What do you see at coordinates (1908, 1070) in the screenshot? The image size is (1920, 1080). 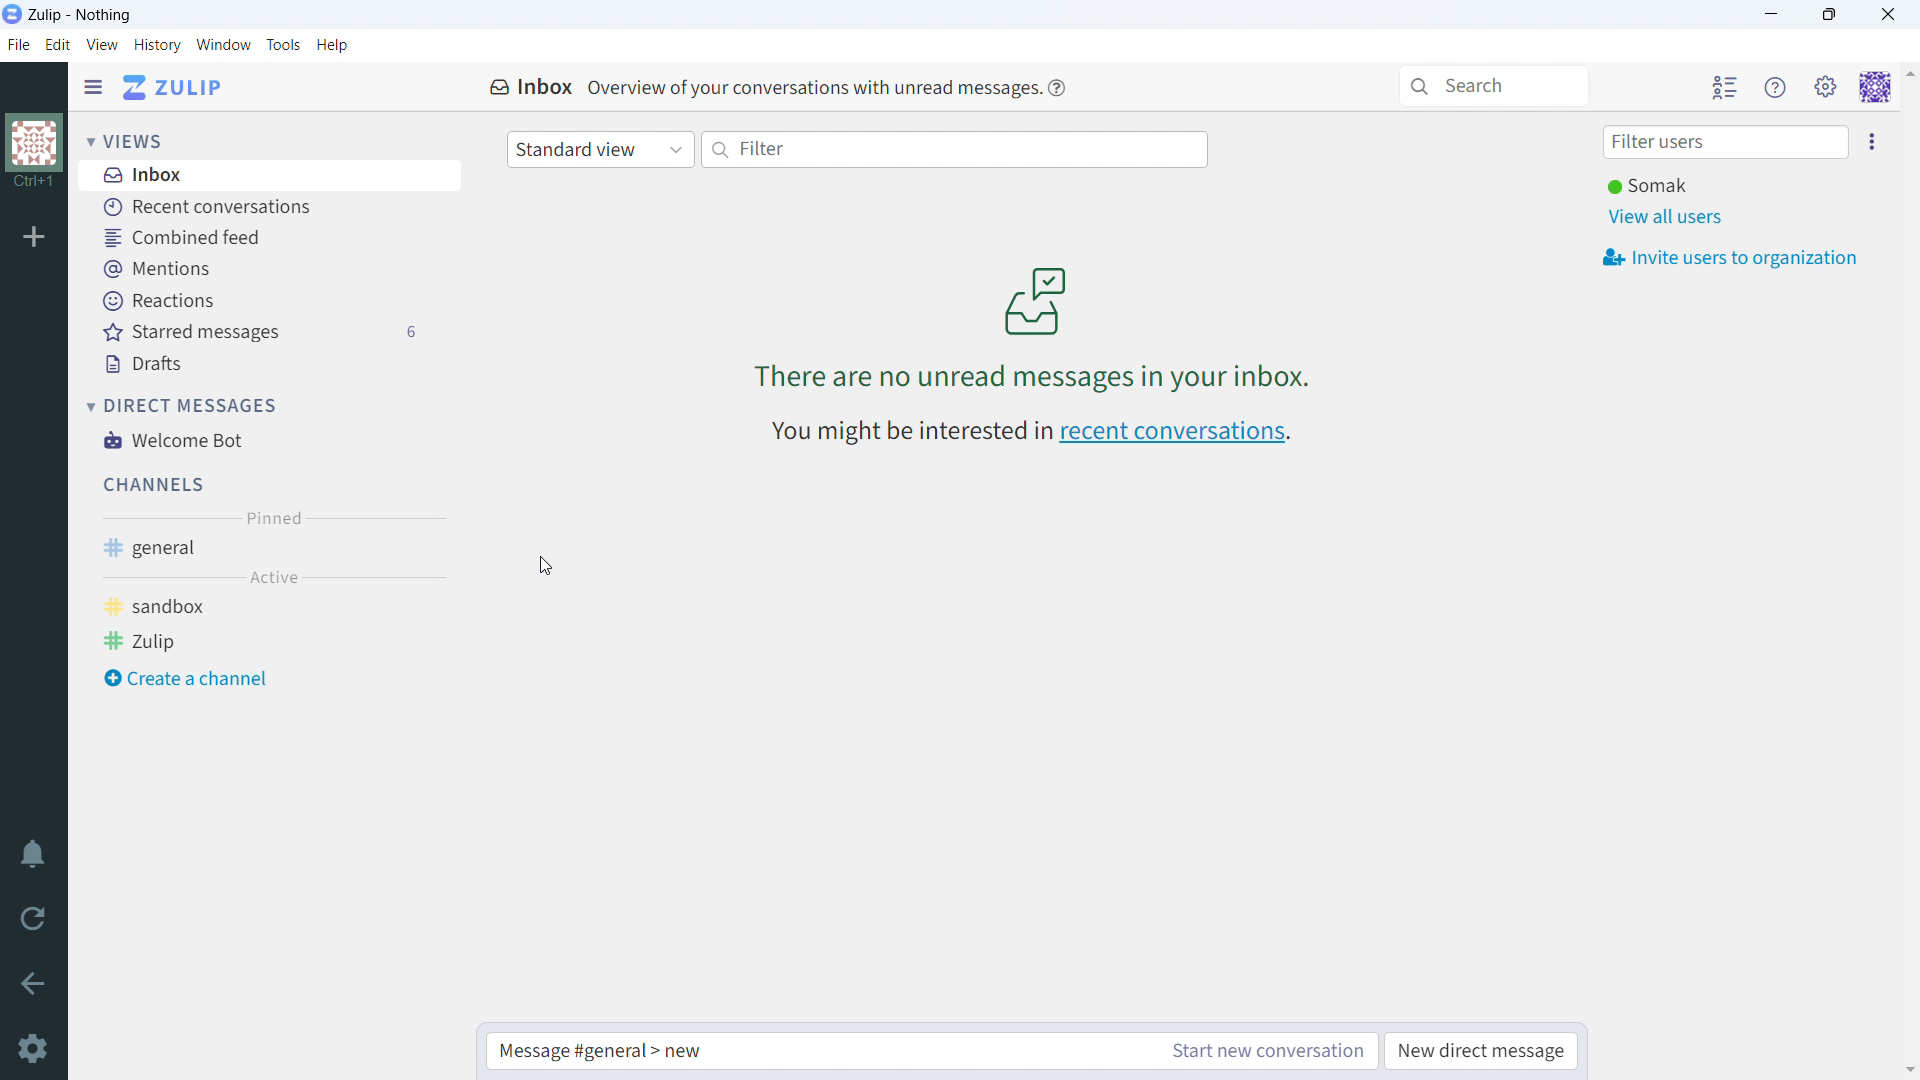 I see `scroll down` at bounding box center [1908, 1070].